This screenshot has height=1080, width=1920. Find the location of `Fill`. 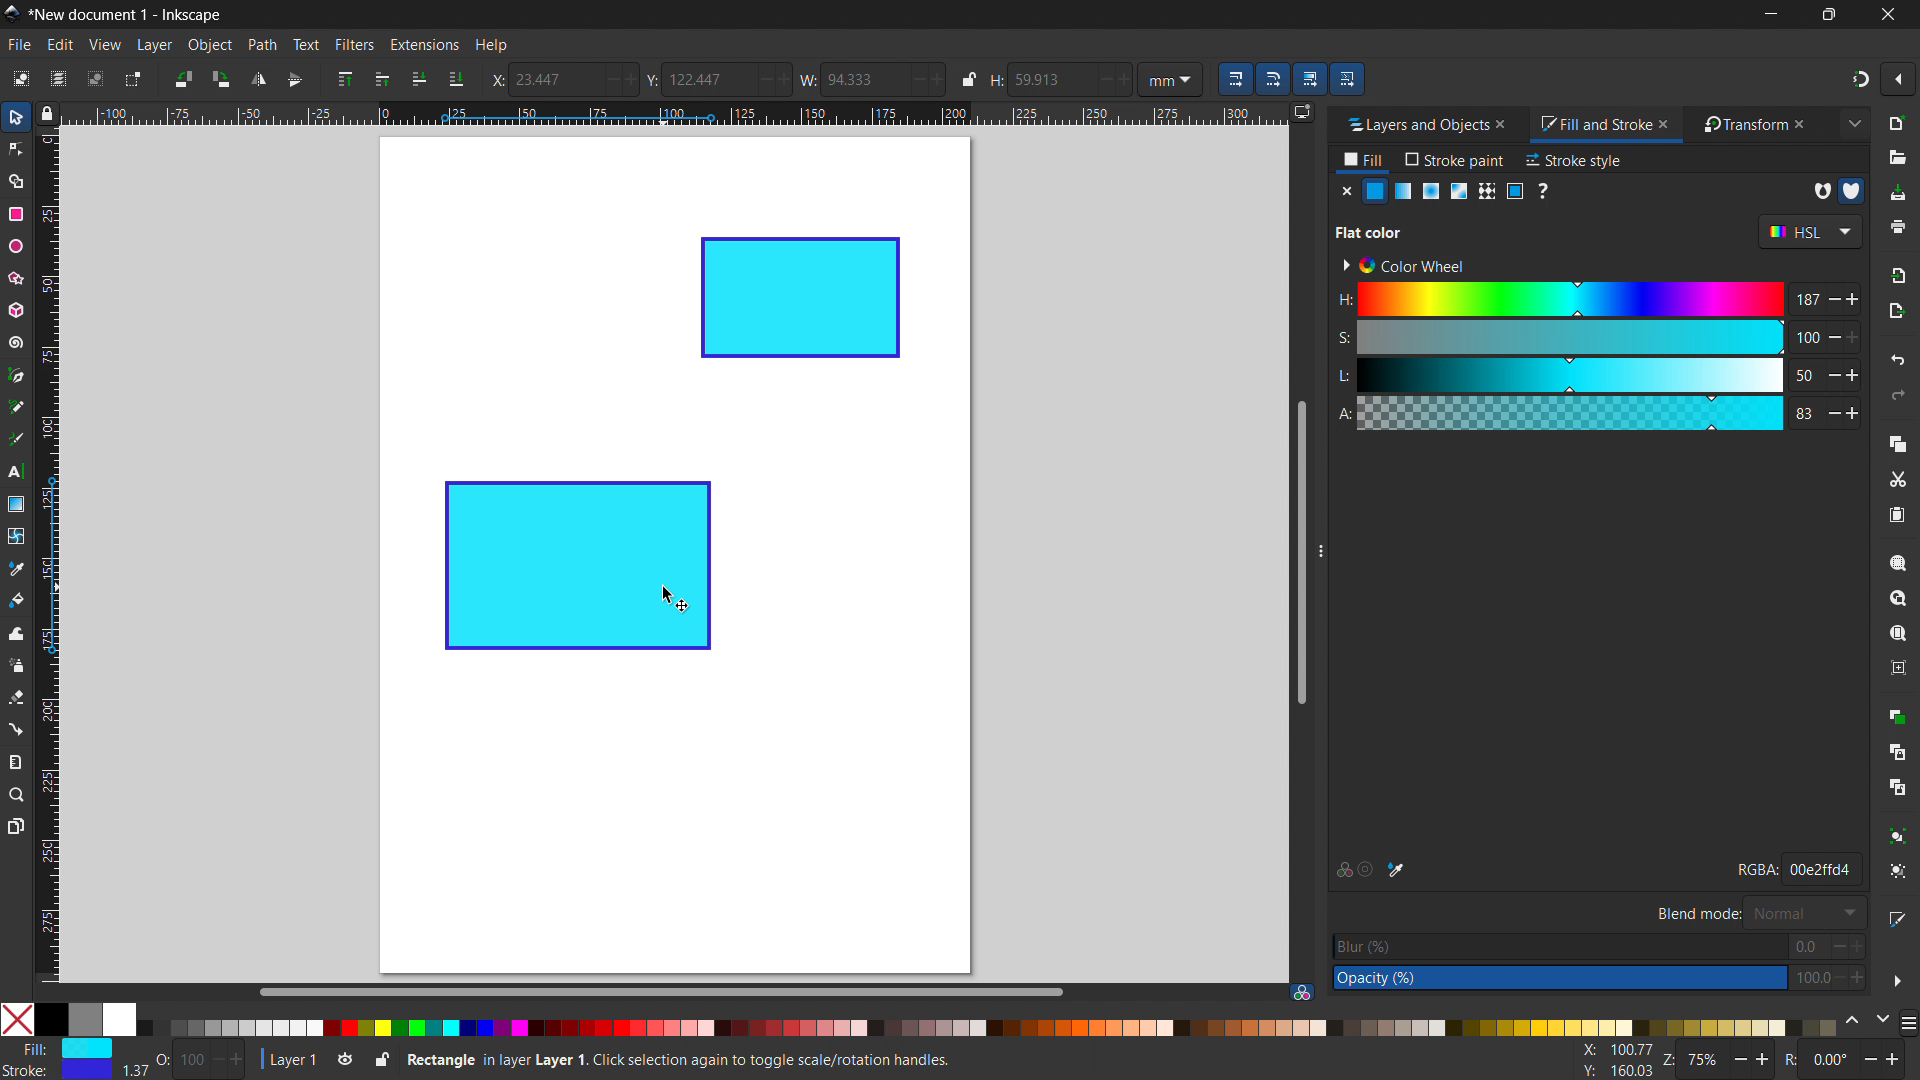

Fill is located at coordinates (61, 1048).